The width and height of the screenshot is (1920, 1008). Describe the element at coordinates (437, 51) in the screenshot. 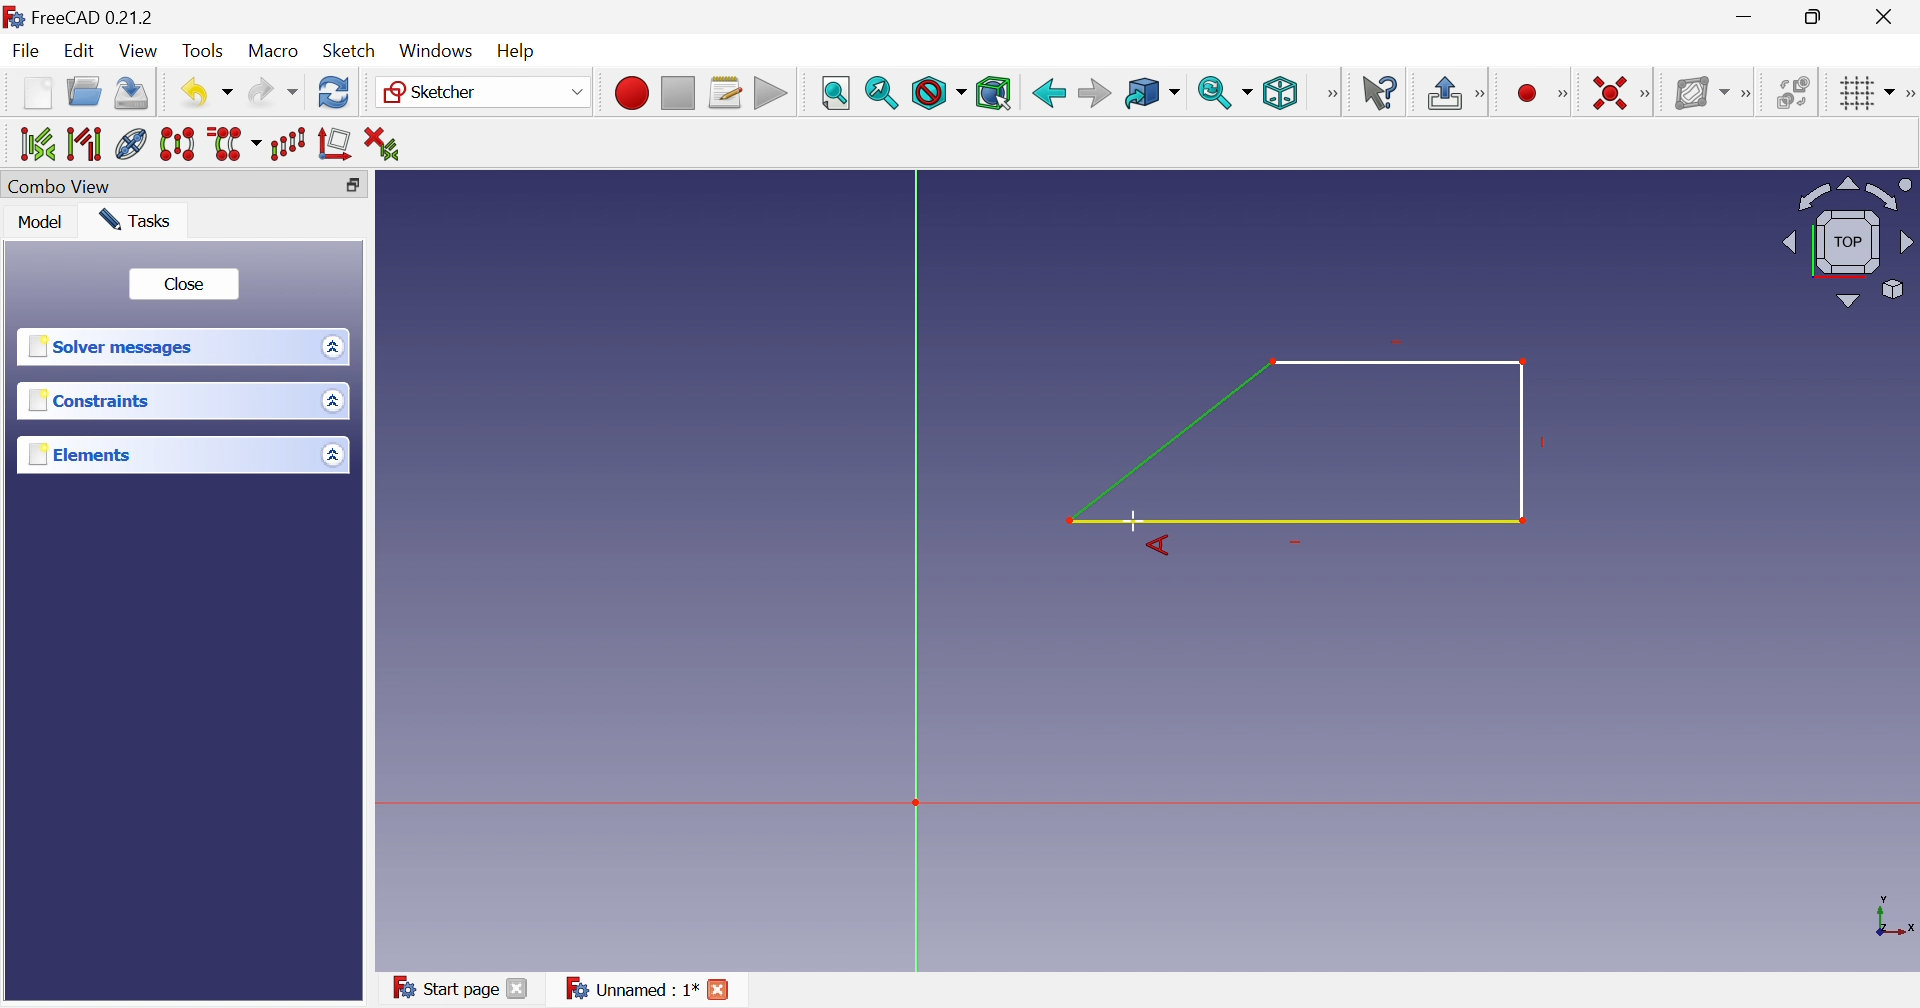

I see `Windows` at that location.